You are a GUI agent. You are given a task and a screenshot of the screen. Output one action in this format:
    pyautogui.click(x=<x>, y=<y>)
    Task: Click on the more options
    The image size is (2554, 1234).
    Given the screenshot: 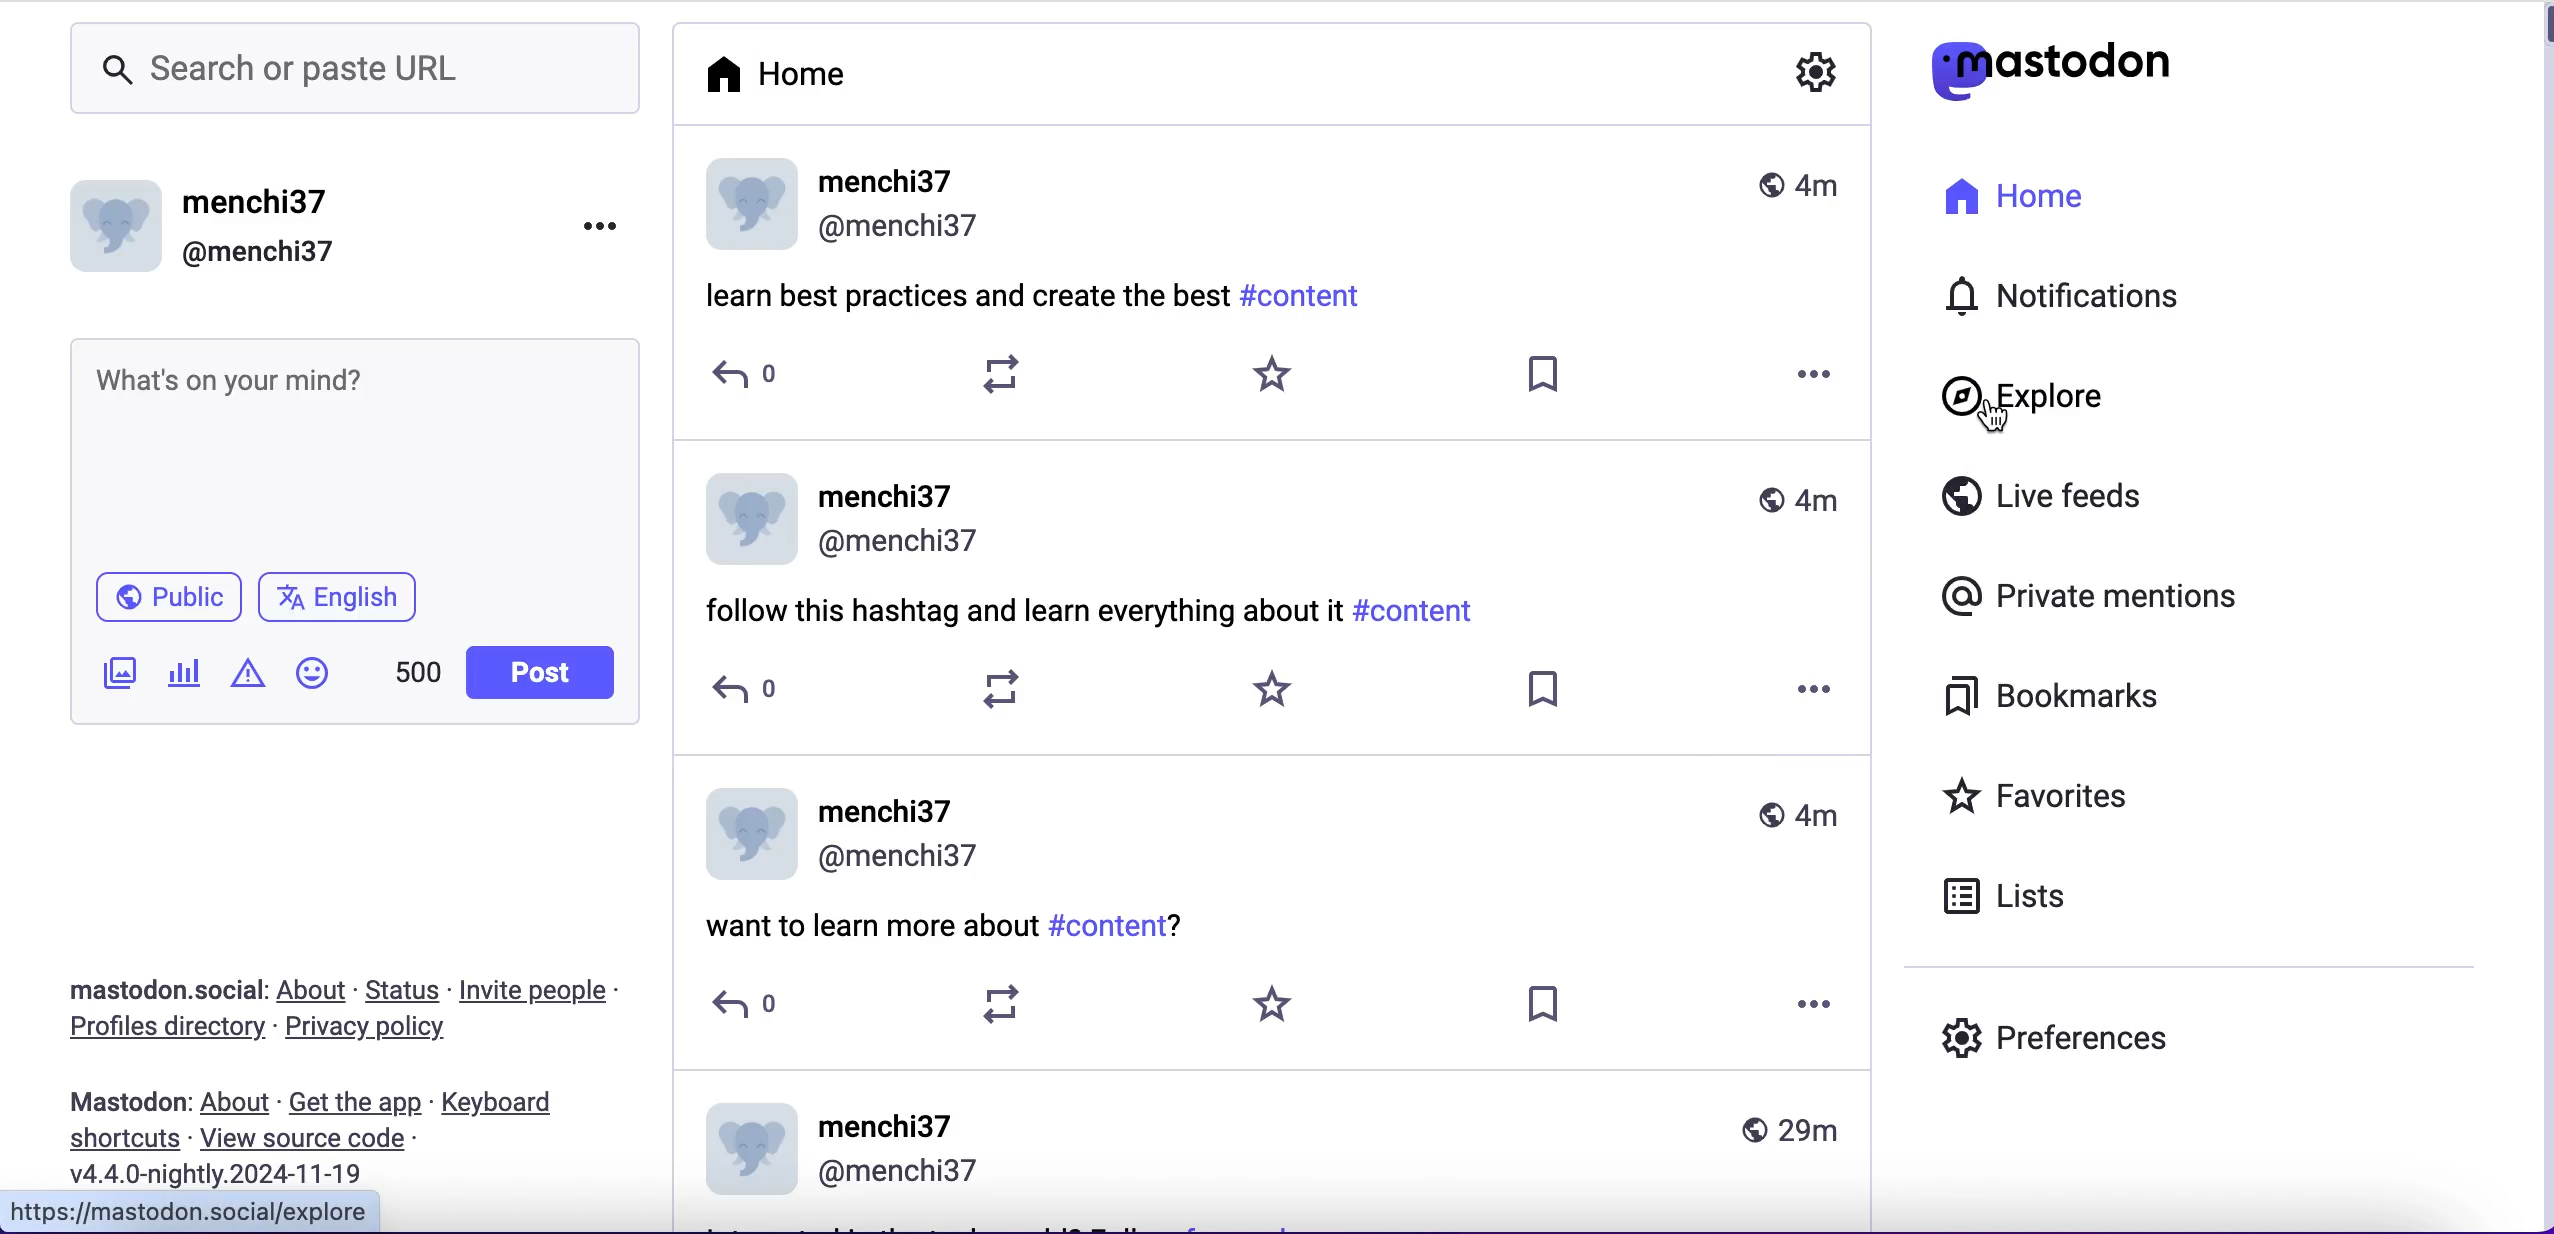 What is the action you would take?
    pyautogui.click(x=1820, y=1006)
    